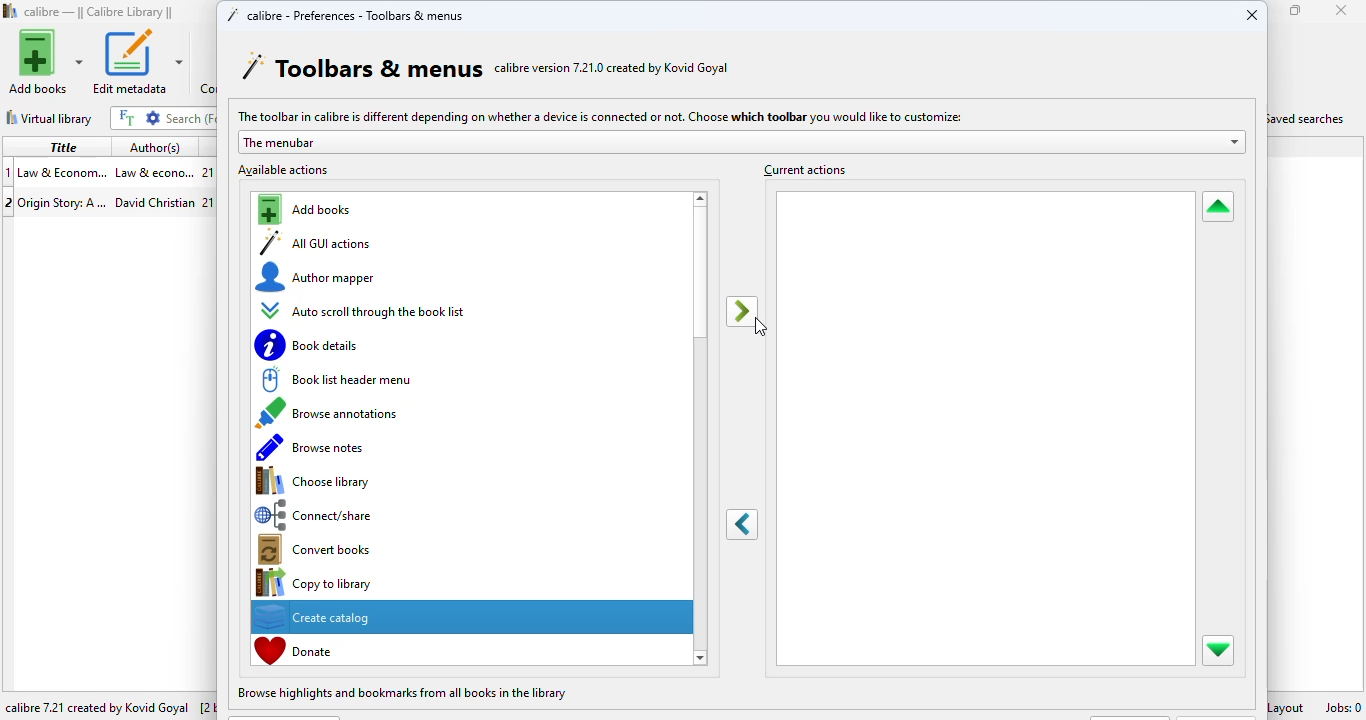 Image resolution: width=1366 pixels, height=720 pixels. What do you see at coordinates (1217, 208) in the screenshot?
I see `move selected action up` at bounding box center [1217, 208].